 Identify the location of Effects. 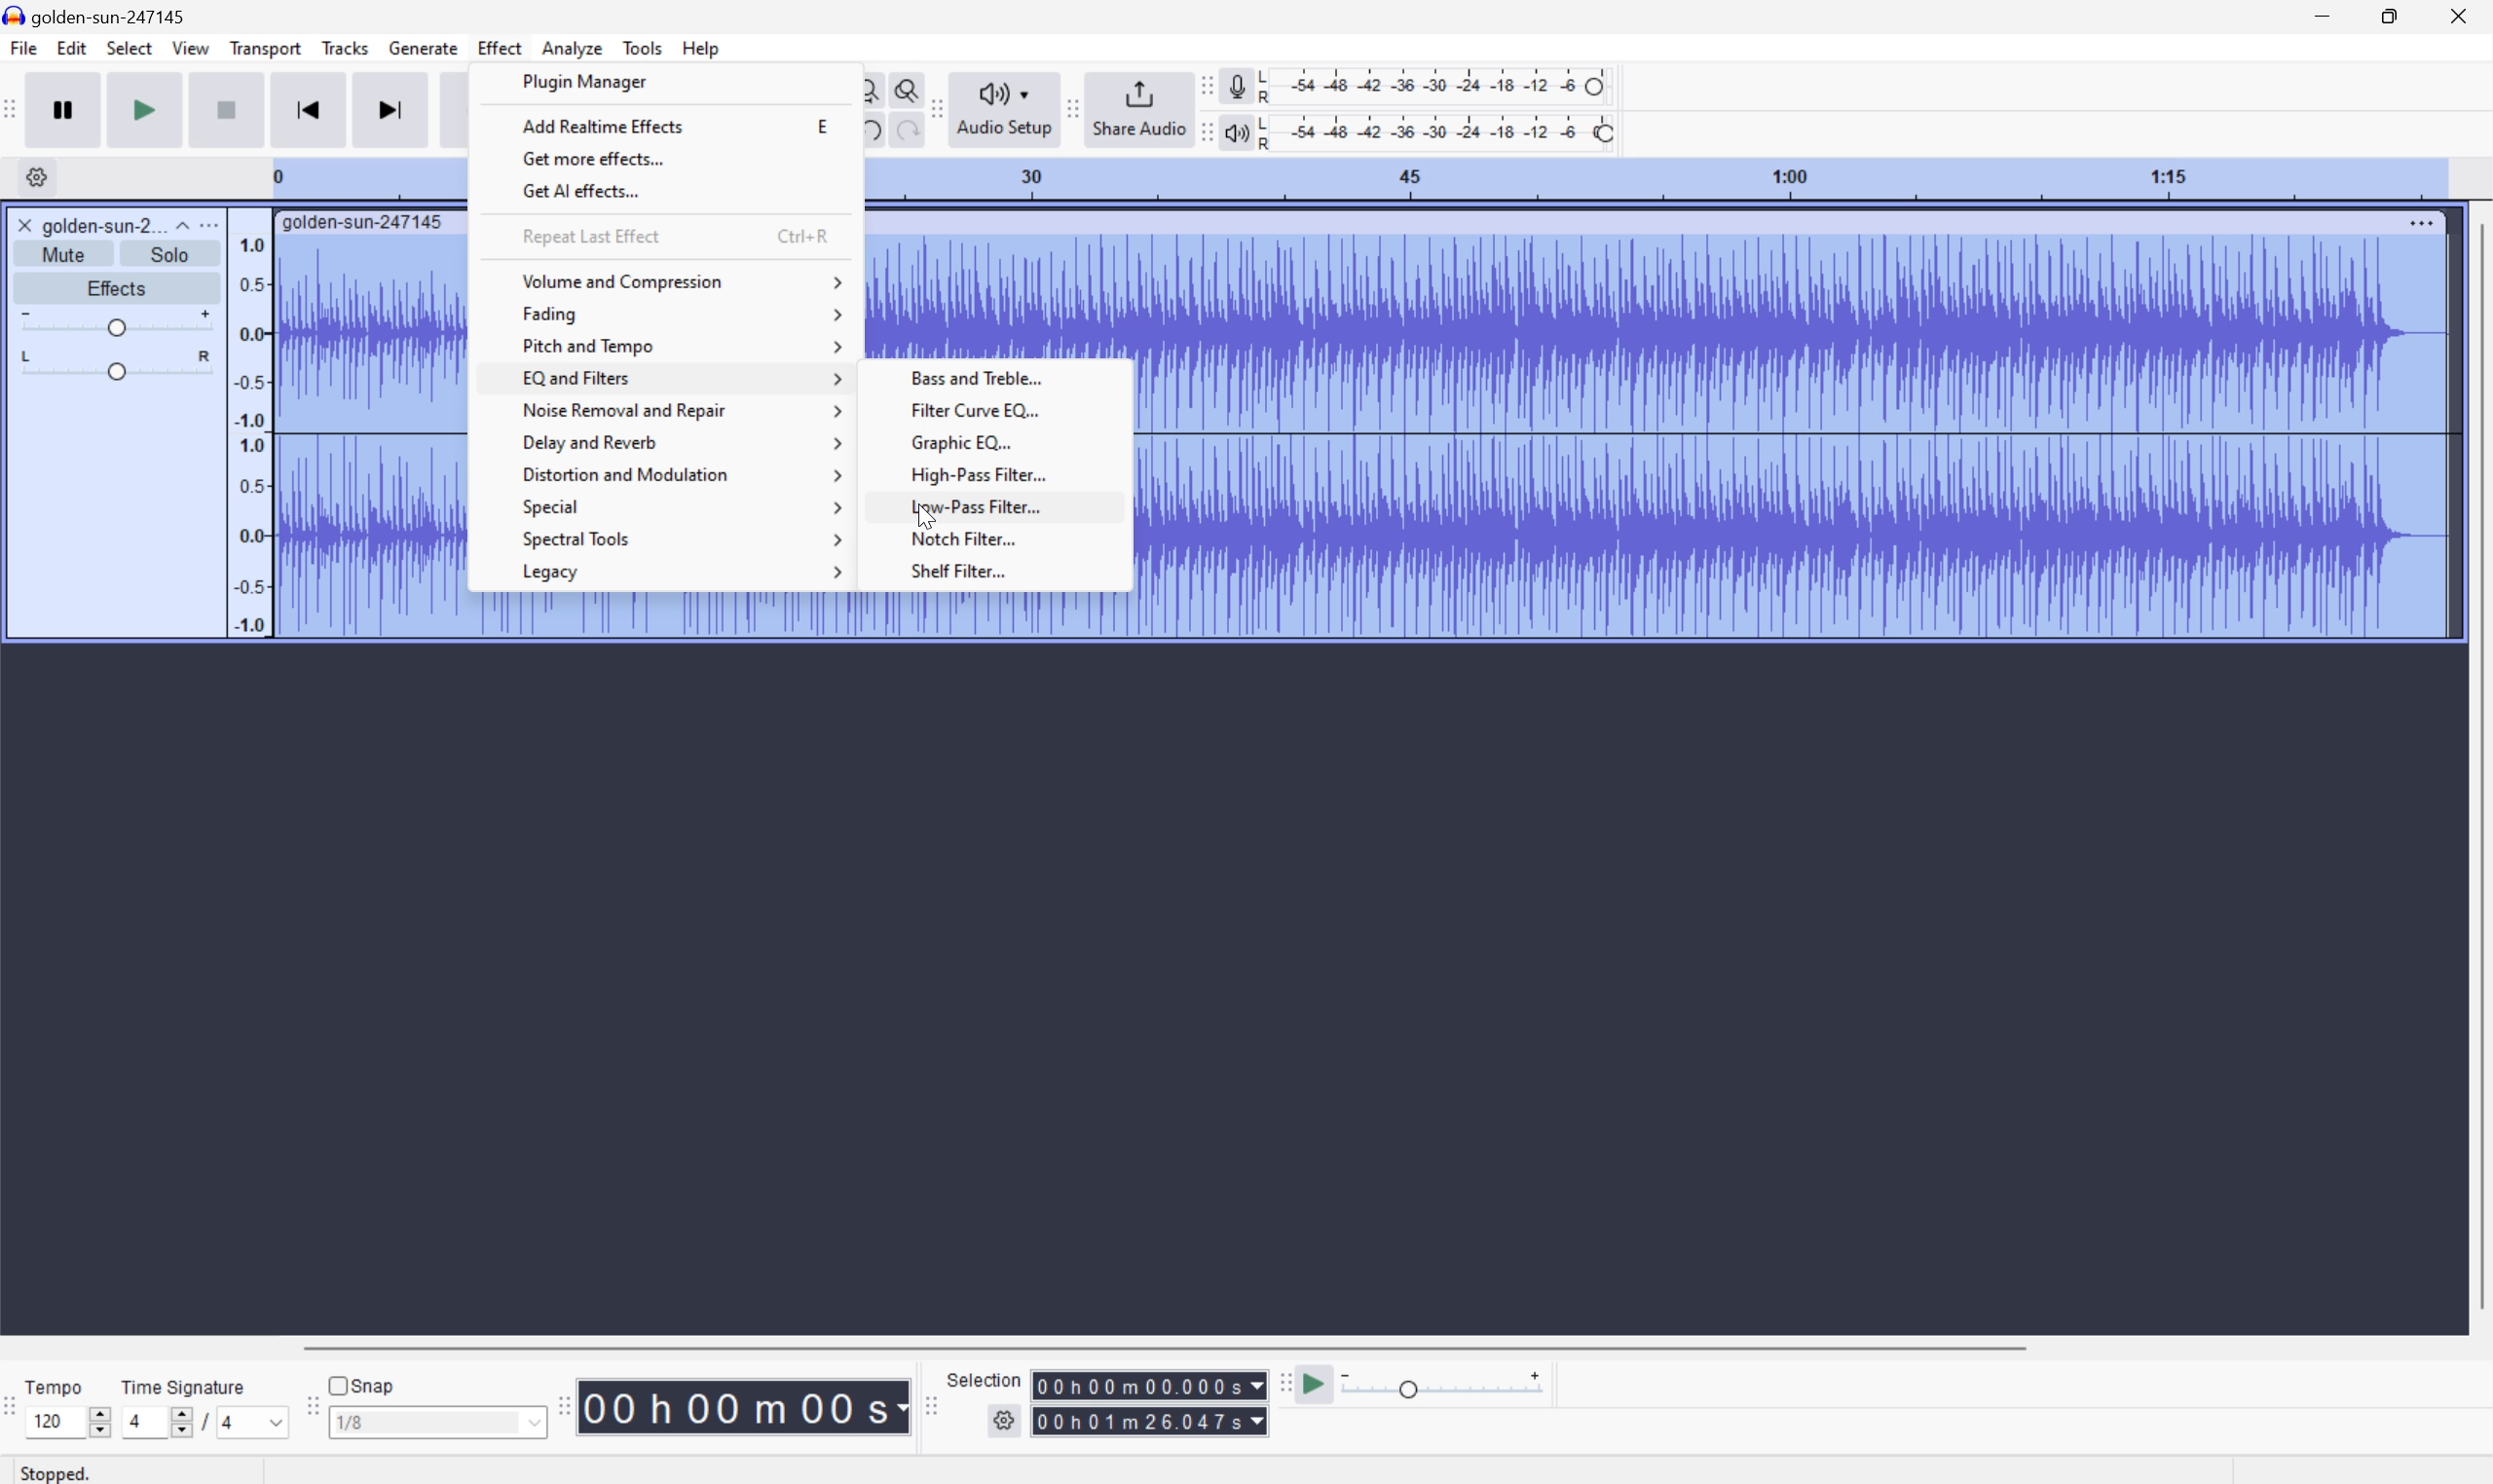
(114, 285).